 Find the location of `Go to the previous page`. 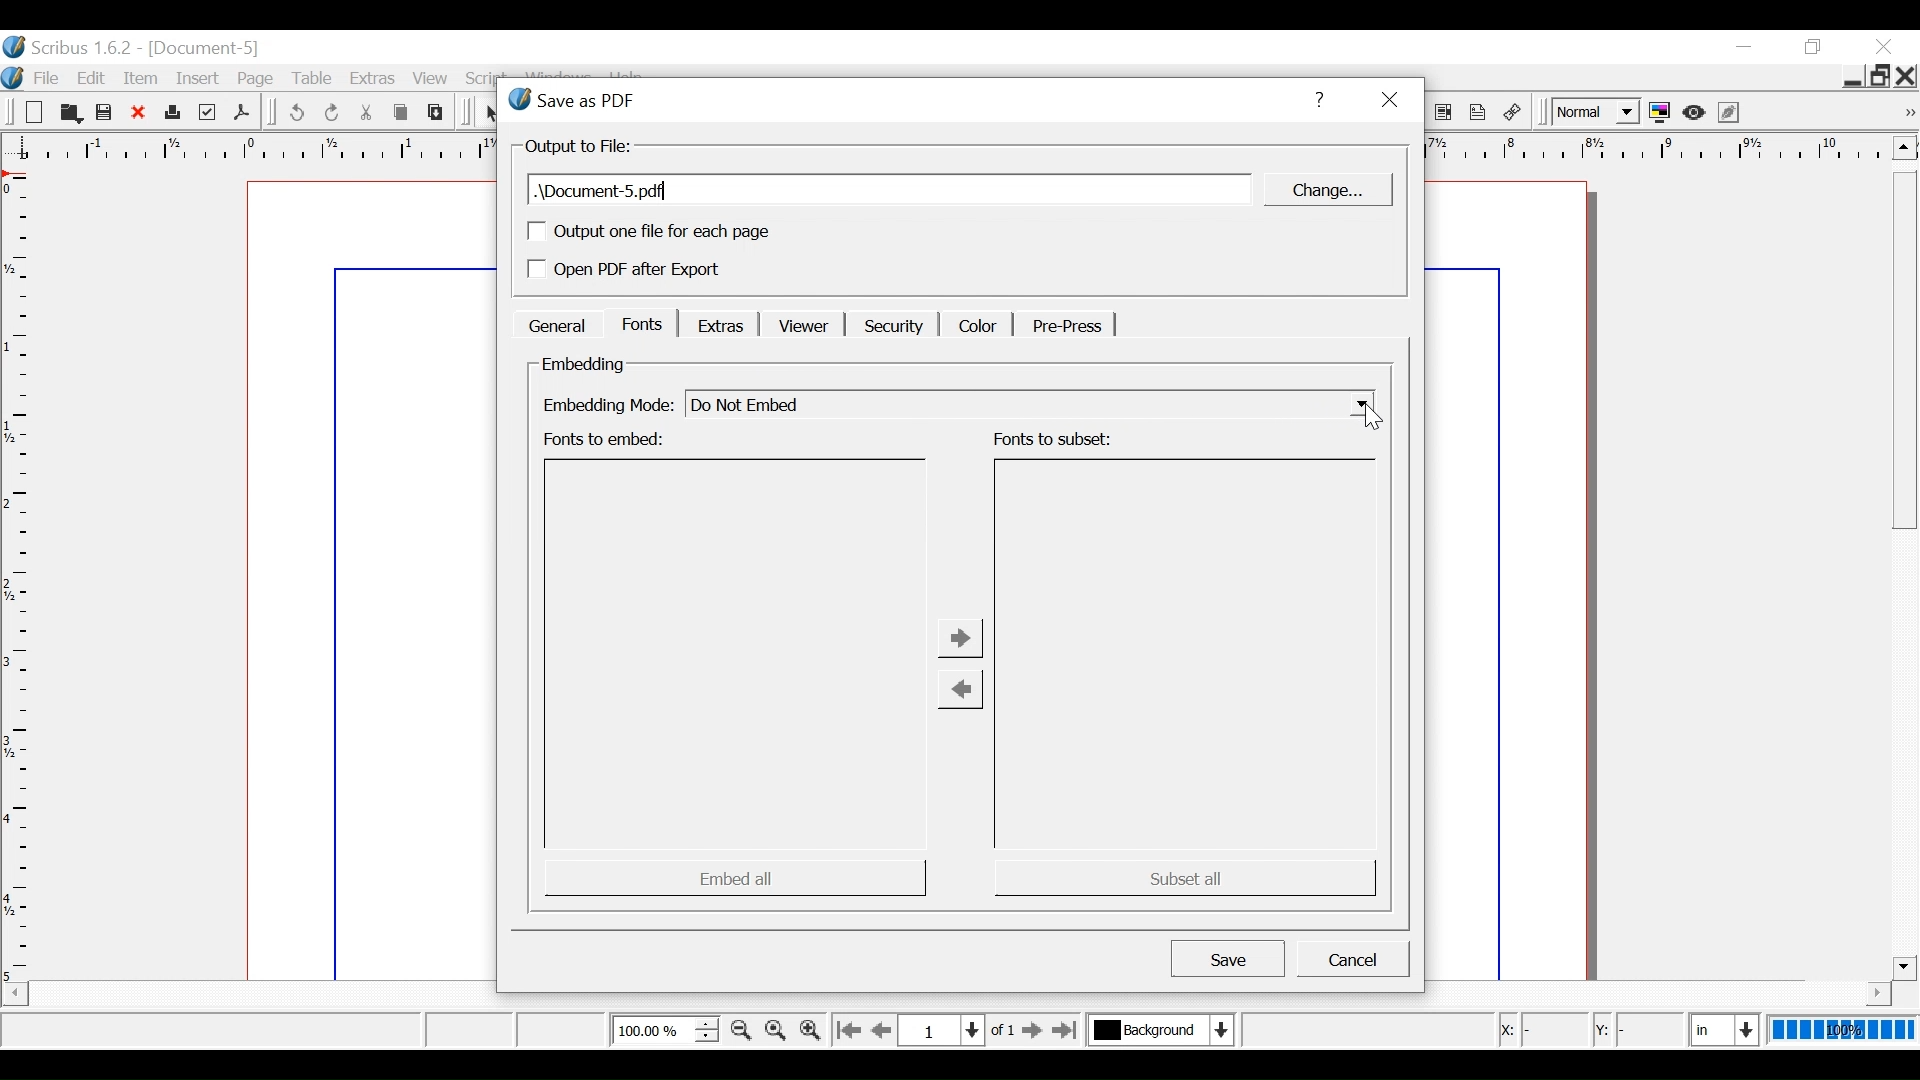

Go to the previous page is located at coordinates (884, 1030).